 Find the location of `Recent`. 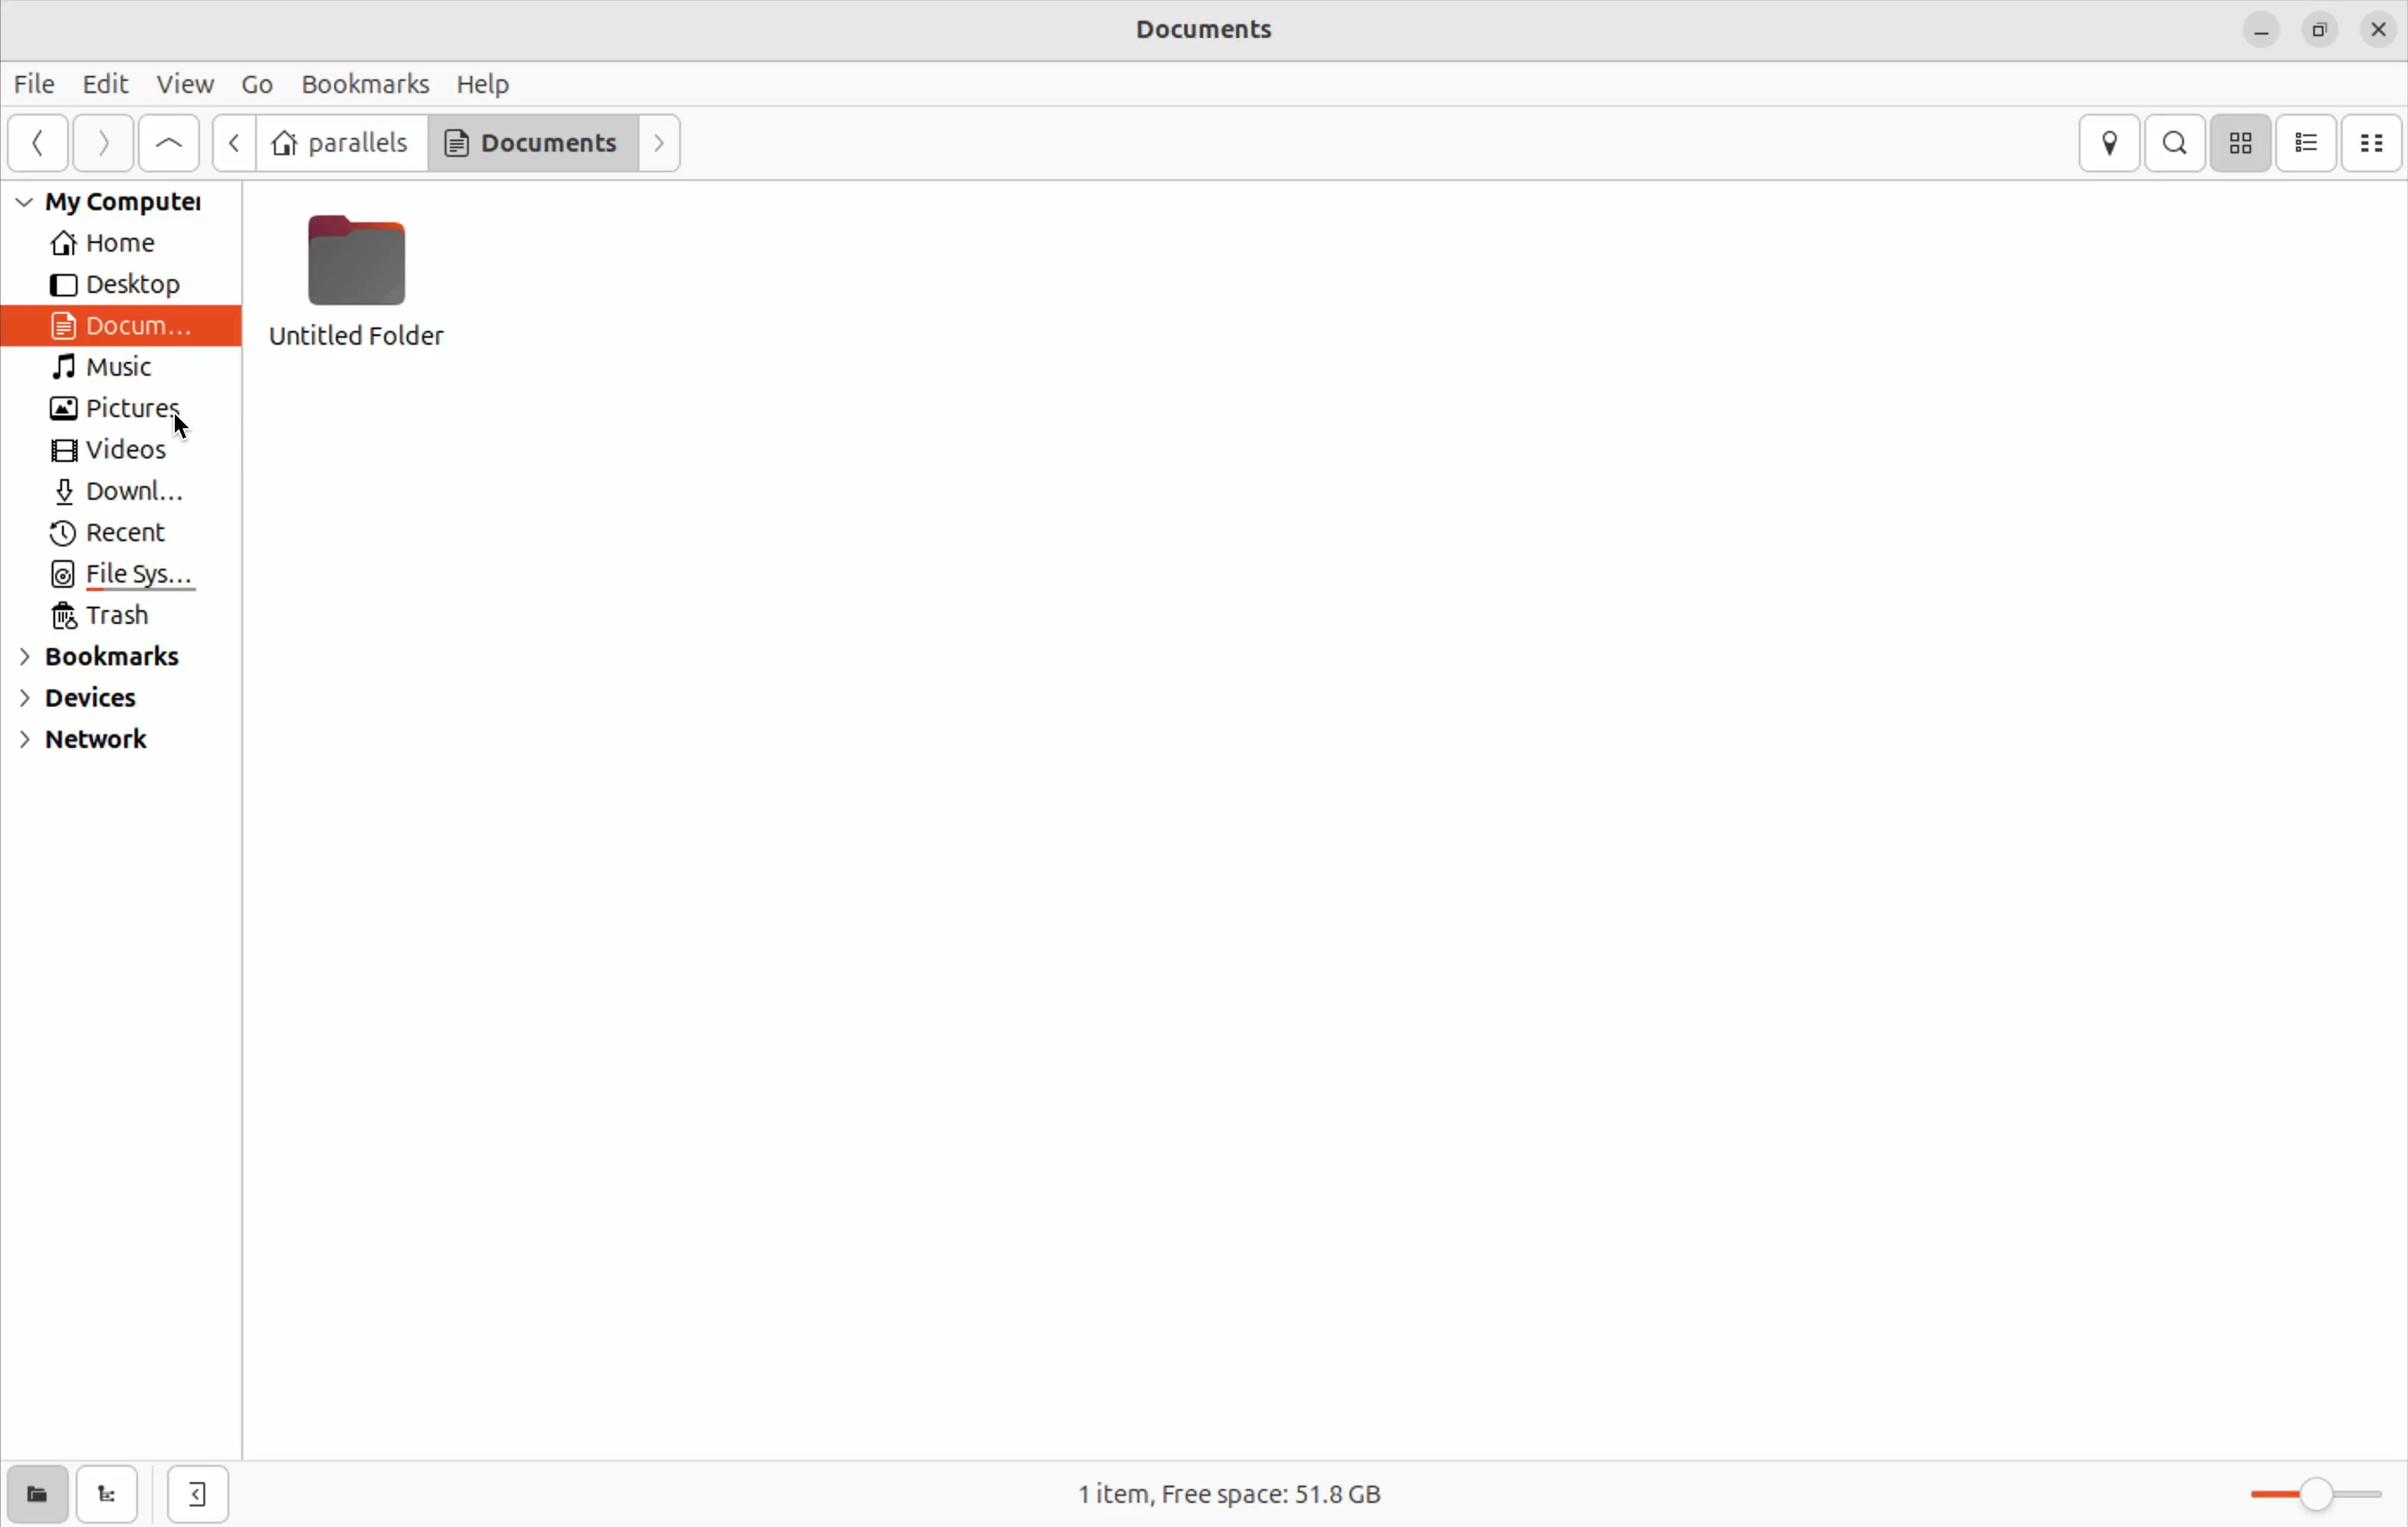

Recent is located at coordinates (107, 534).